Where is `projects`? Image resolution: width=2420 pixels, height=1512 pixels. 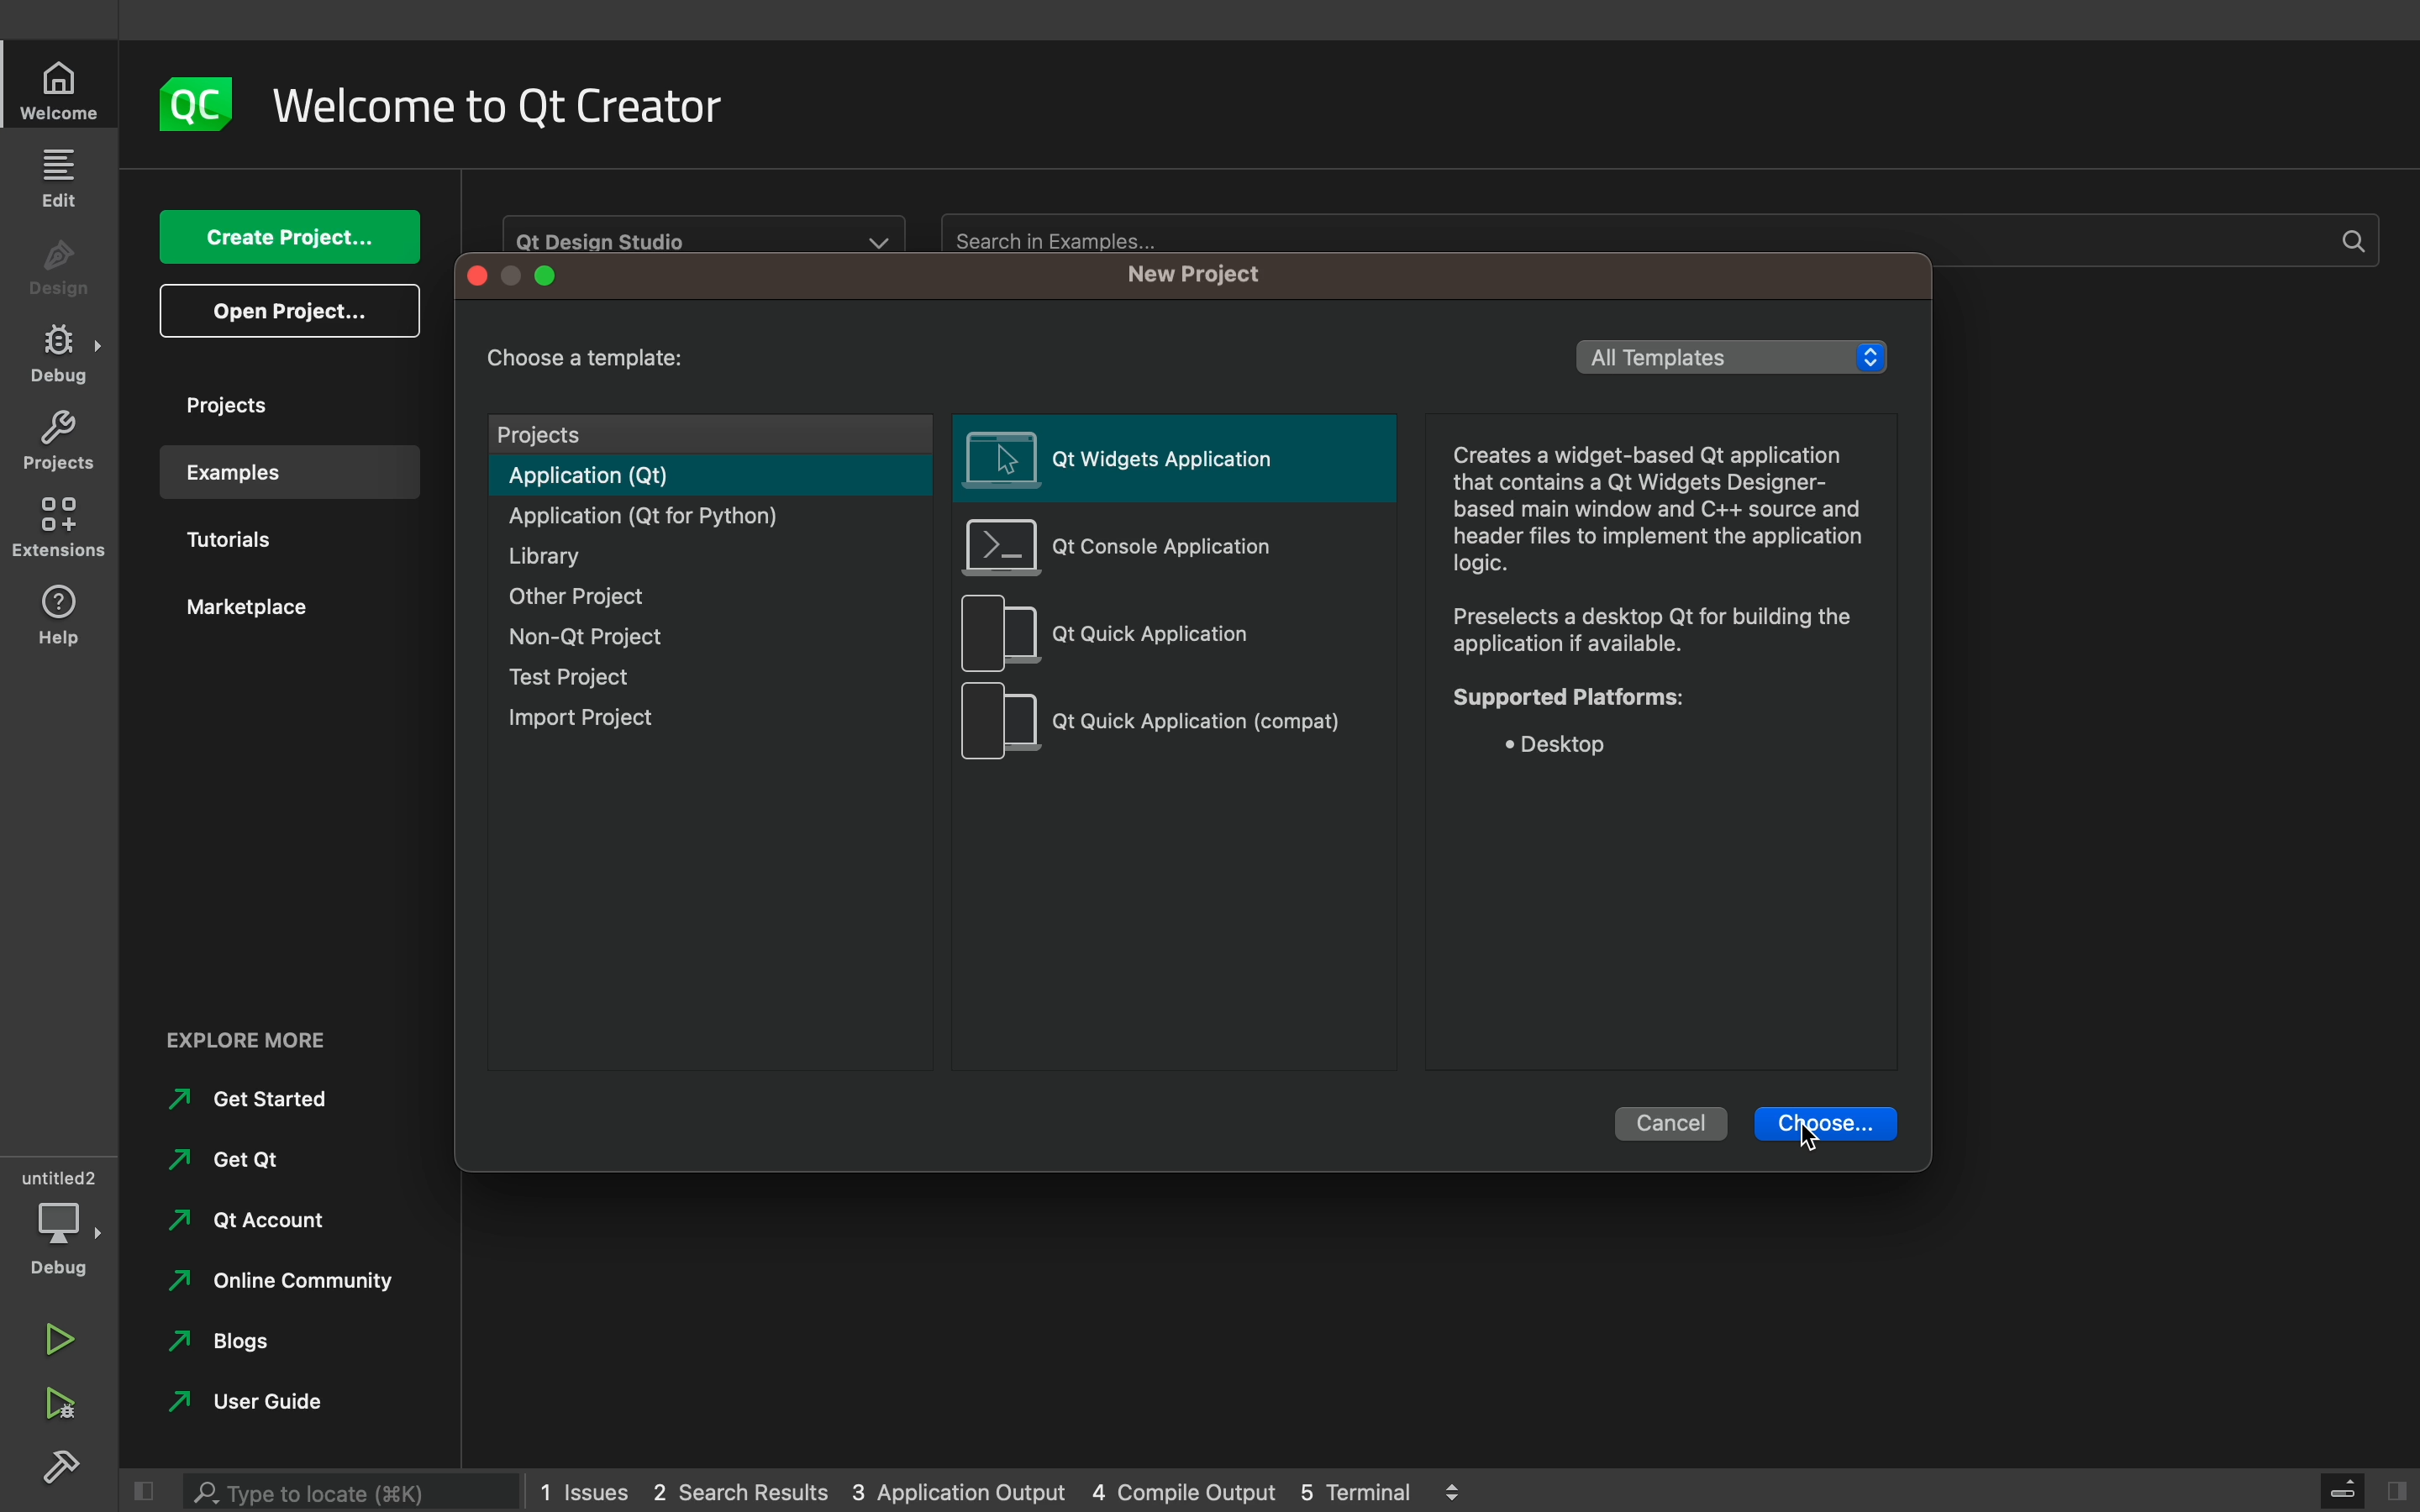 projects is located at coordinates (279, 404).